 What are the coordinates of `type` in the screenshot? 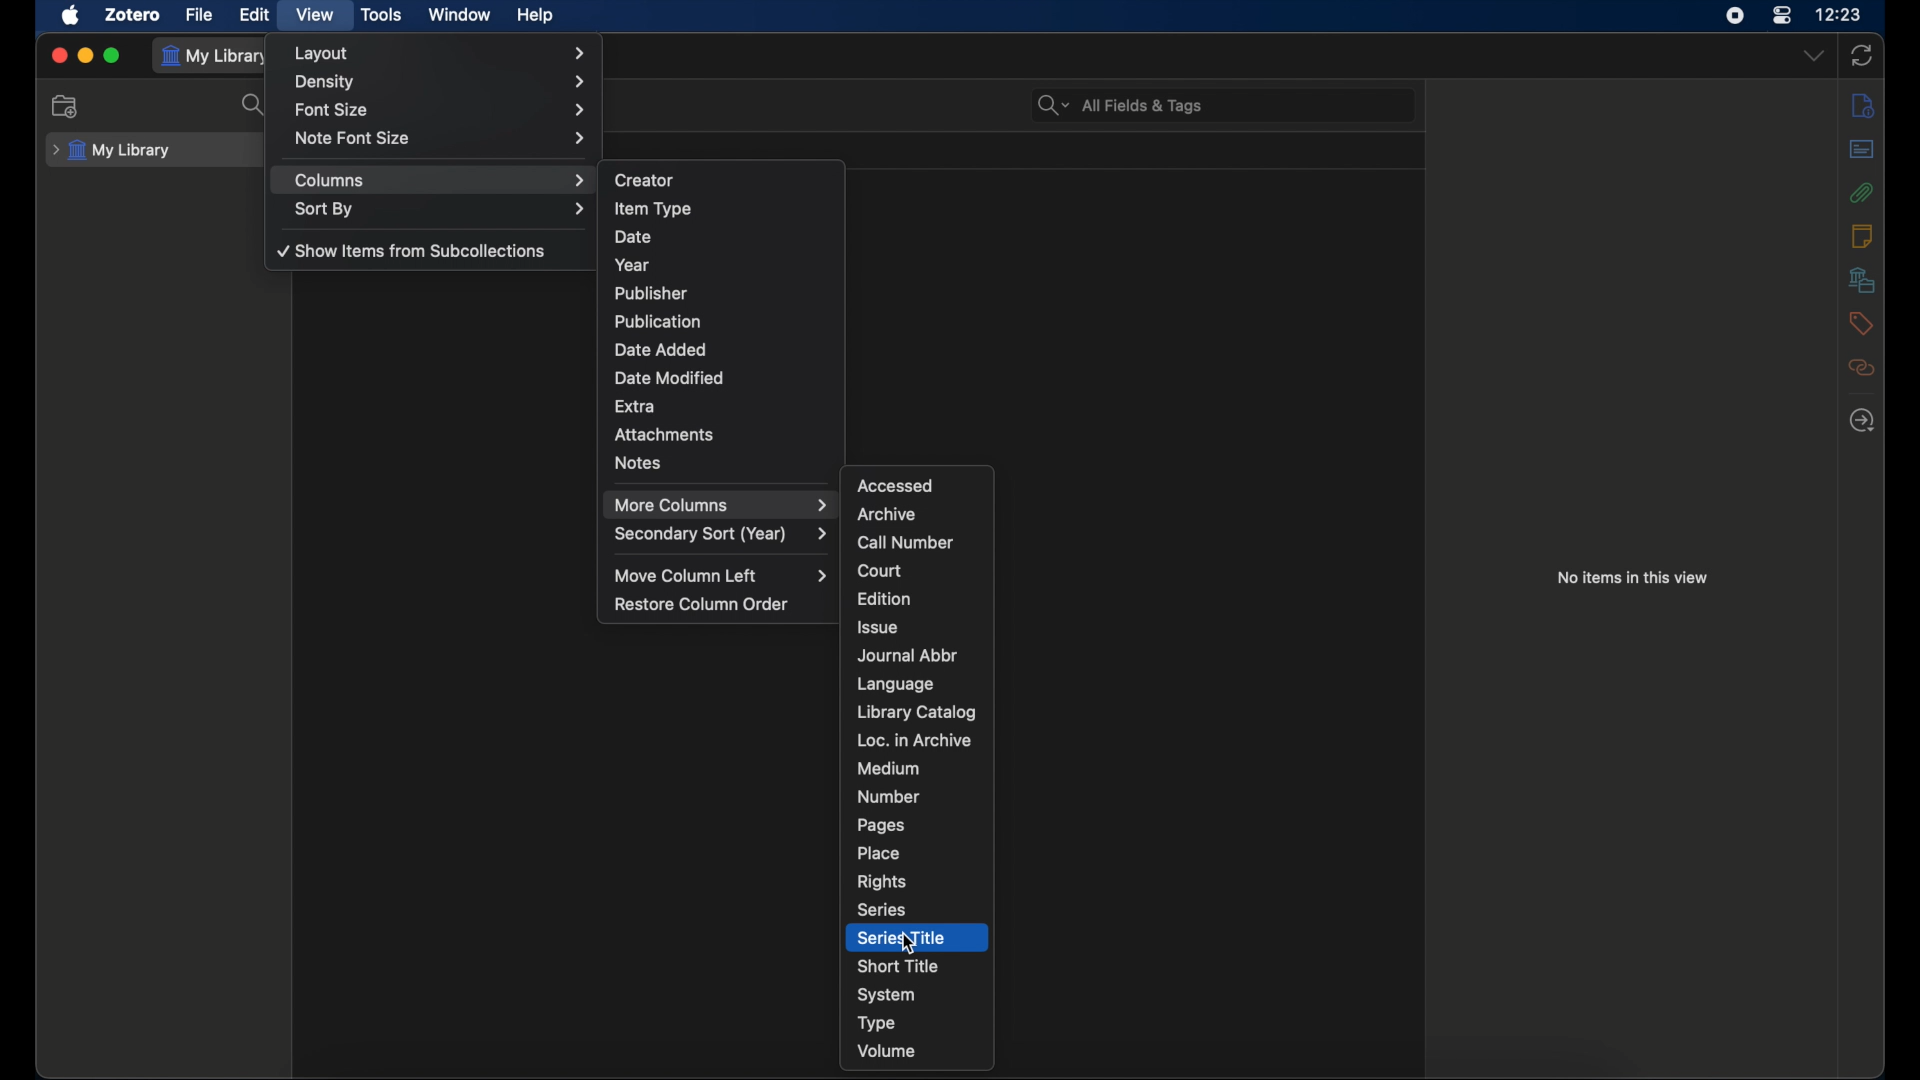 It's located at (877, 1024).